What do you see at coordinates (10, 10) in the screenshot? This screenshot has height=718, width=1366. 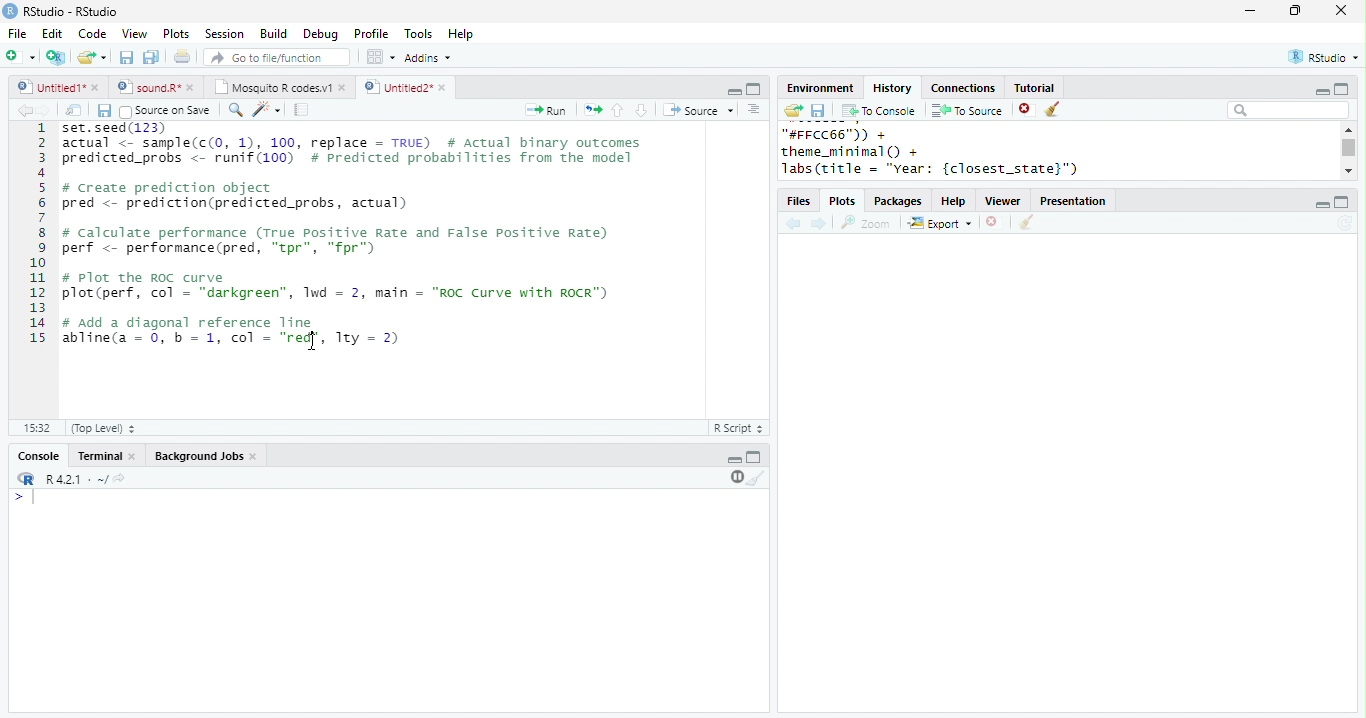 I see `logo` at bounding box center [10, 10].